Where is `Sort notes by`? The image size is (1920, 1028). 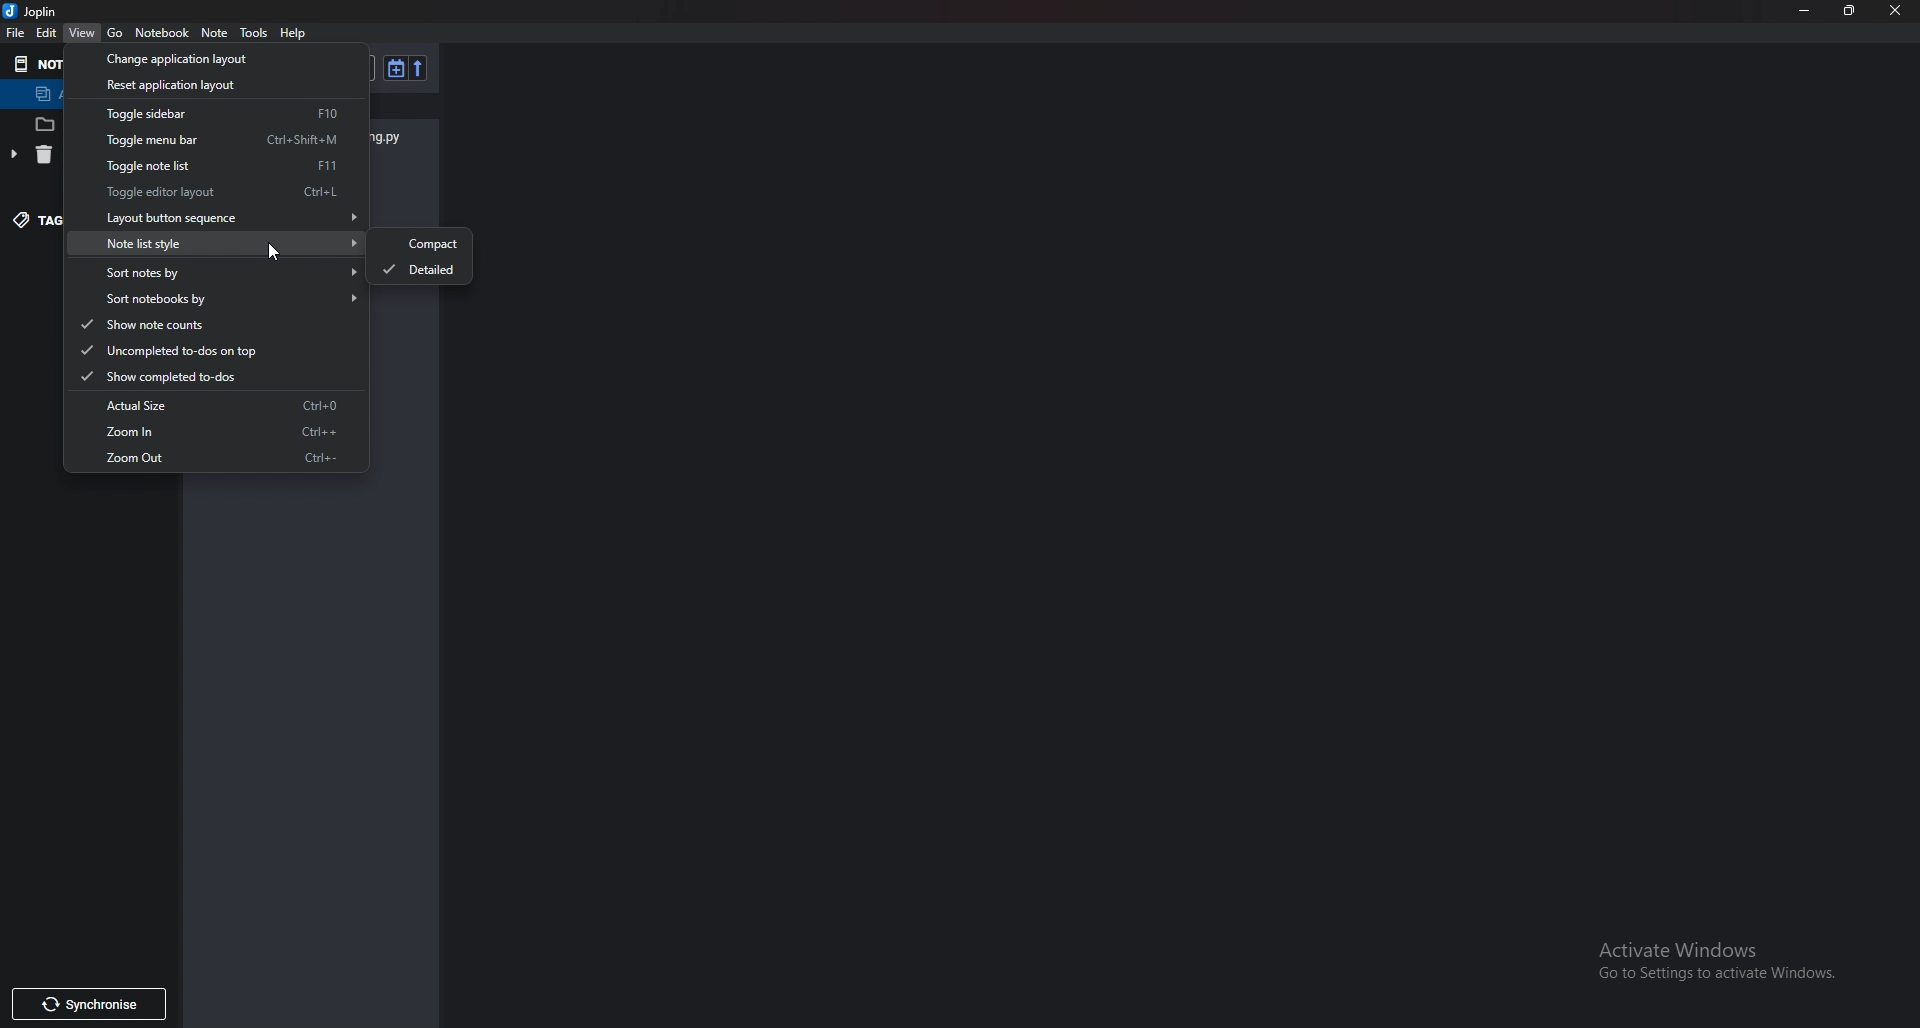
Sort notes by is located at coordinates (223, 271).